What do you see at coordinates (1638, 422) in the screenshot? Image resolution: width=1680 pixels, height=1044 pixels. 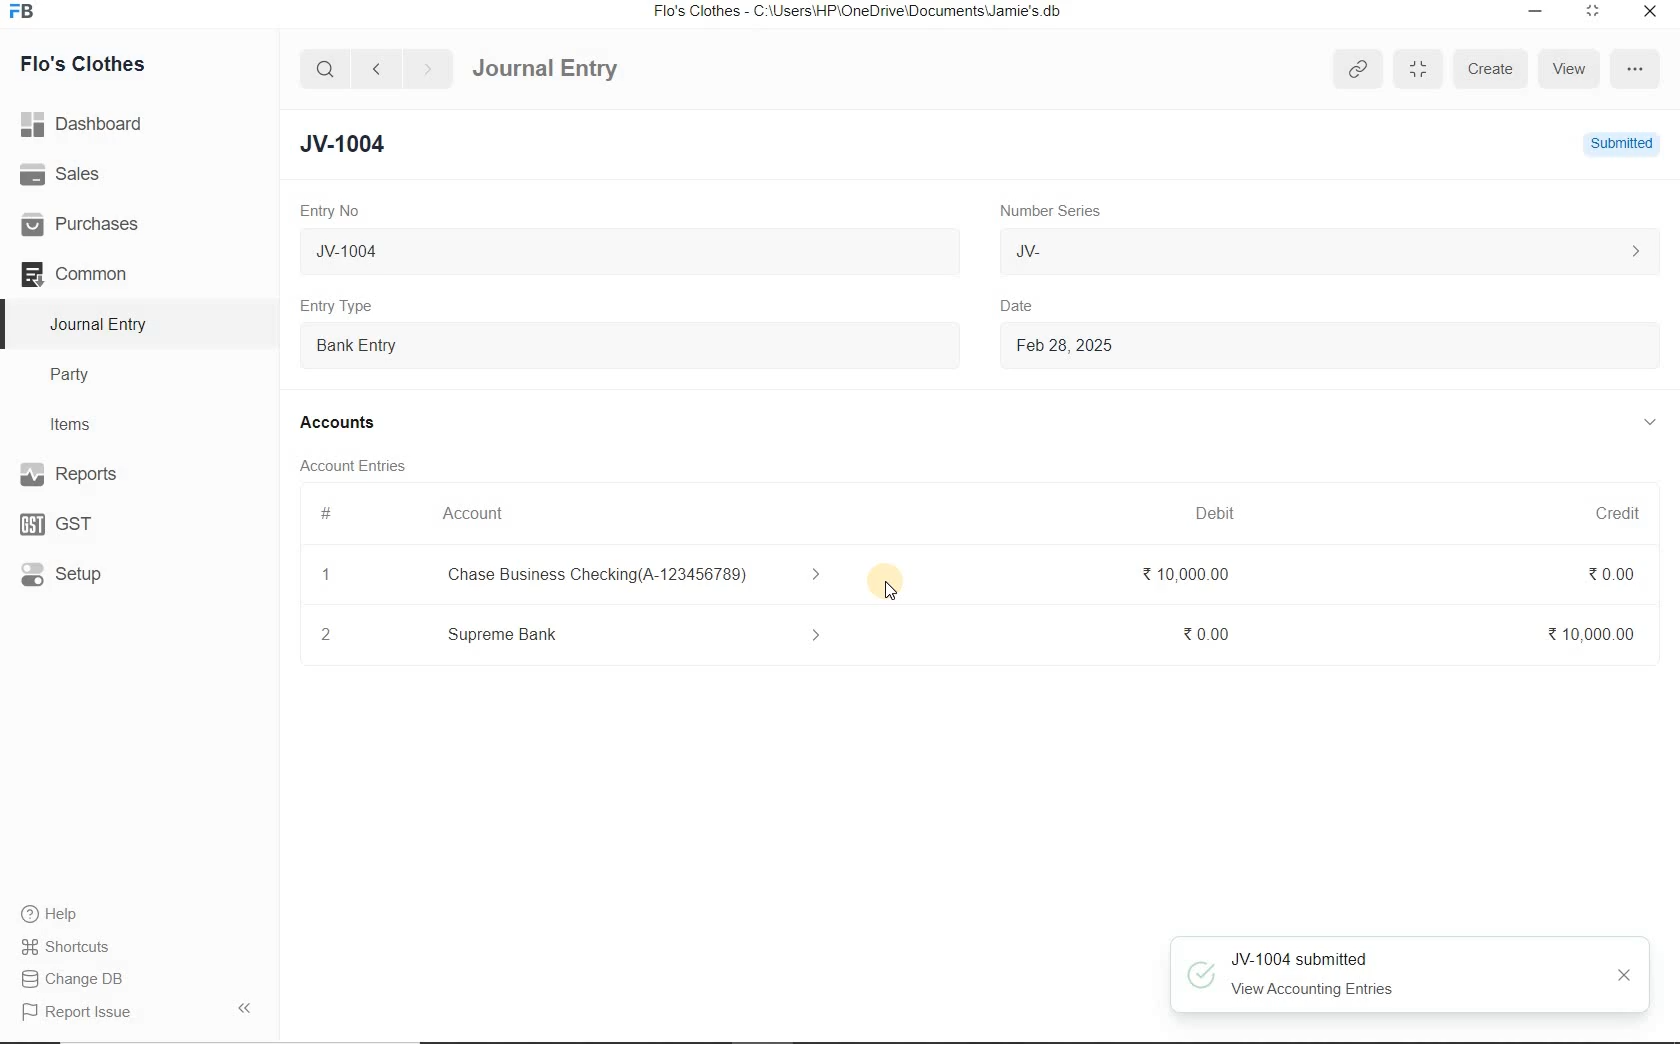 I see `collapse` at bounding box center [1638, 422].